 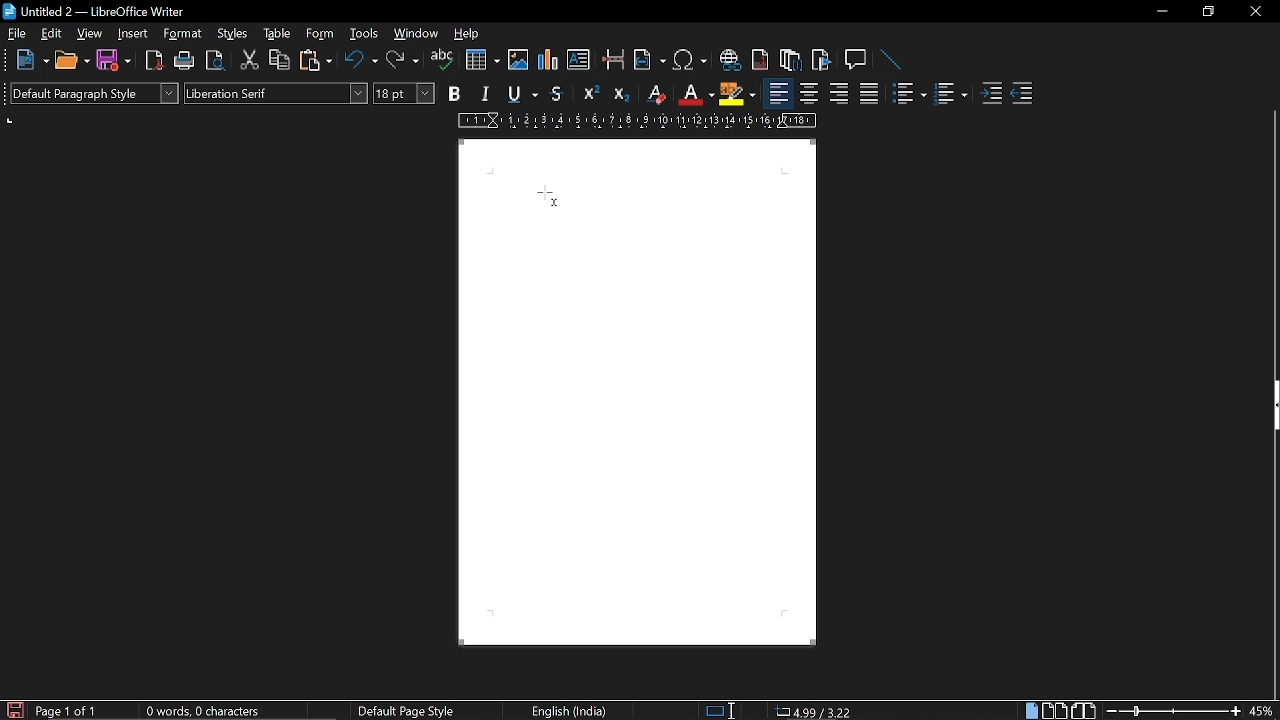 What do you see at coordinates (90, 34) in the screenshot?
I see `view` at bounding box center [90, 34].